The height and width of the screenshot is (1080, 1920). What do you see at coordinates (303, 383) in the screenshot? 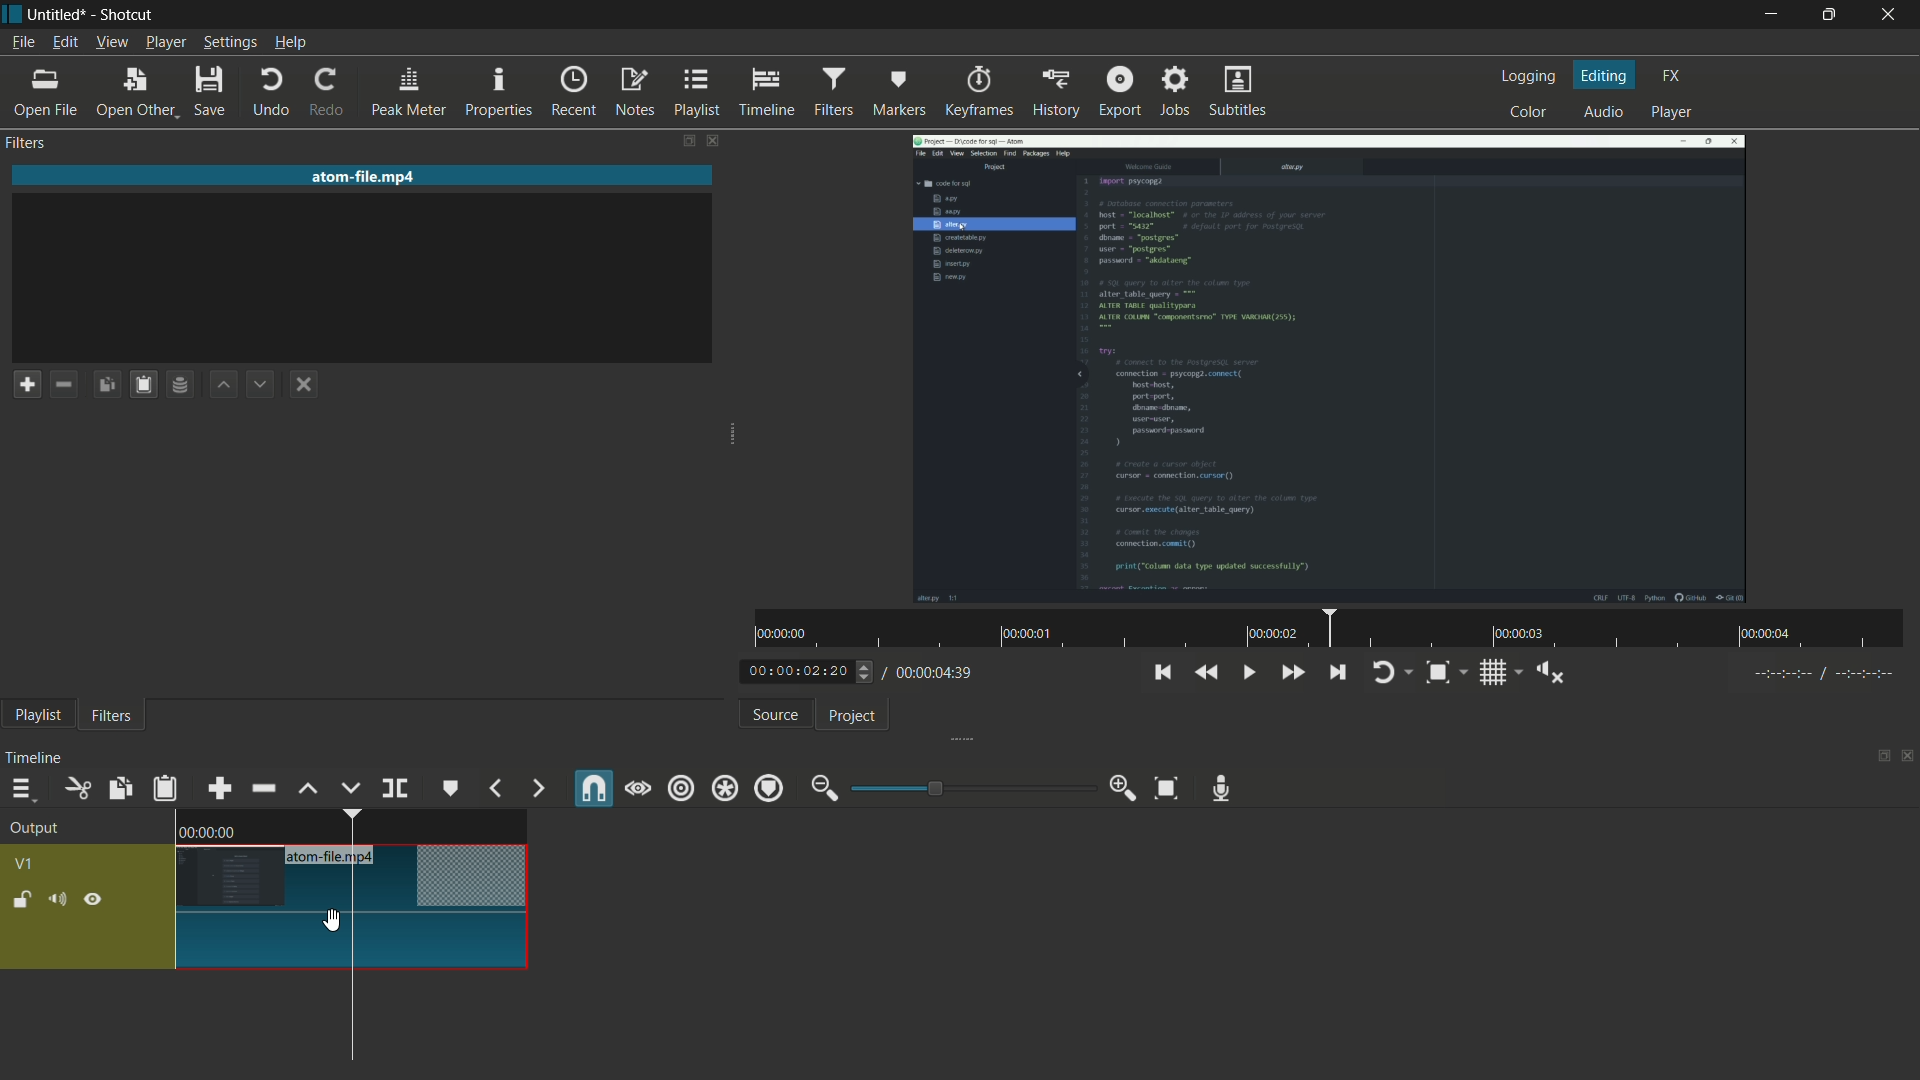
I see `deselect the filter` at bounding box center [303, 383].